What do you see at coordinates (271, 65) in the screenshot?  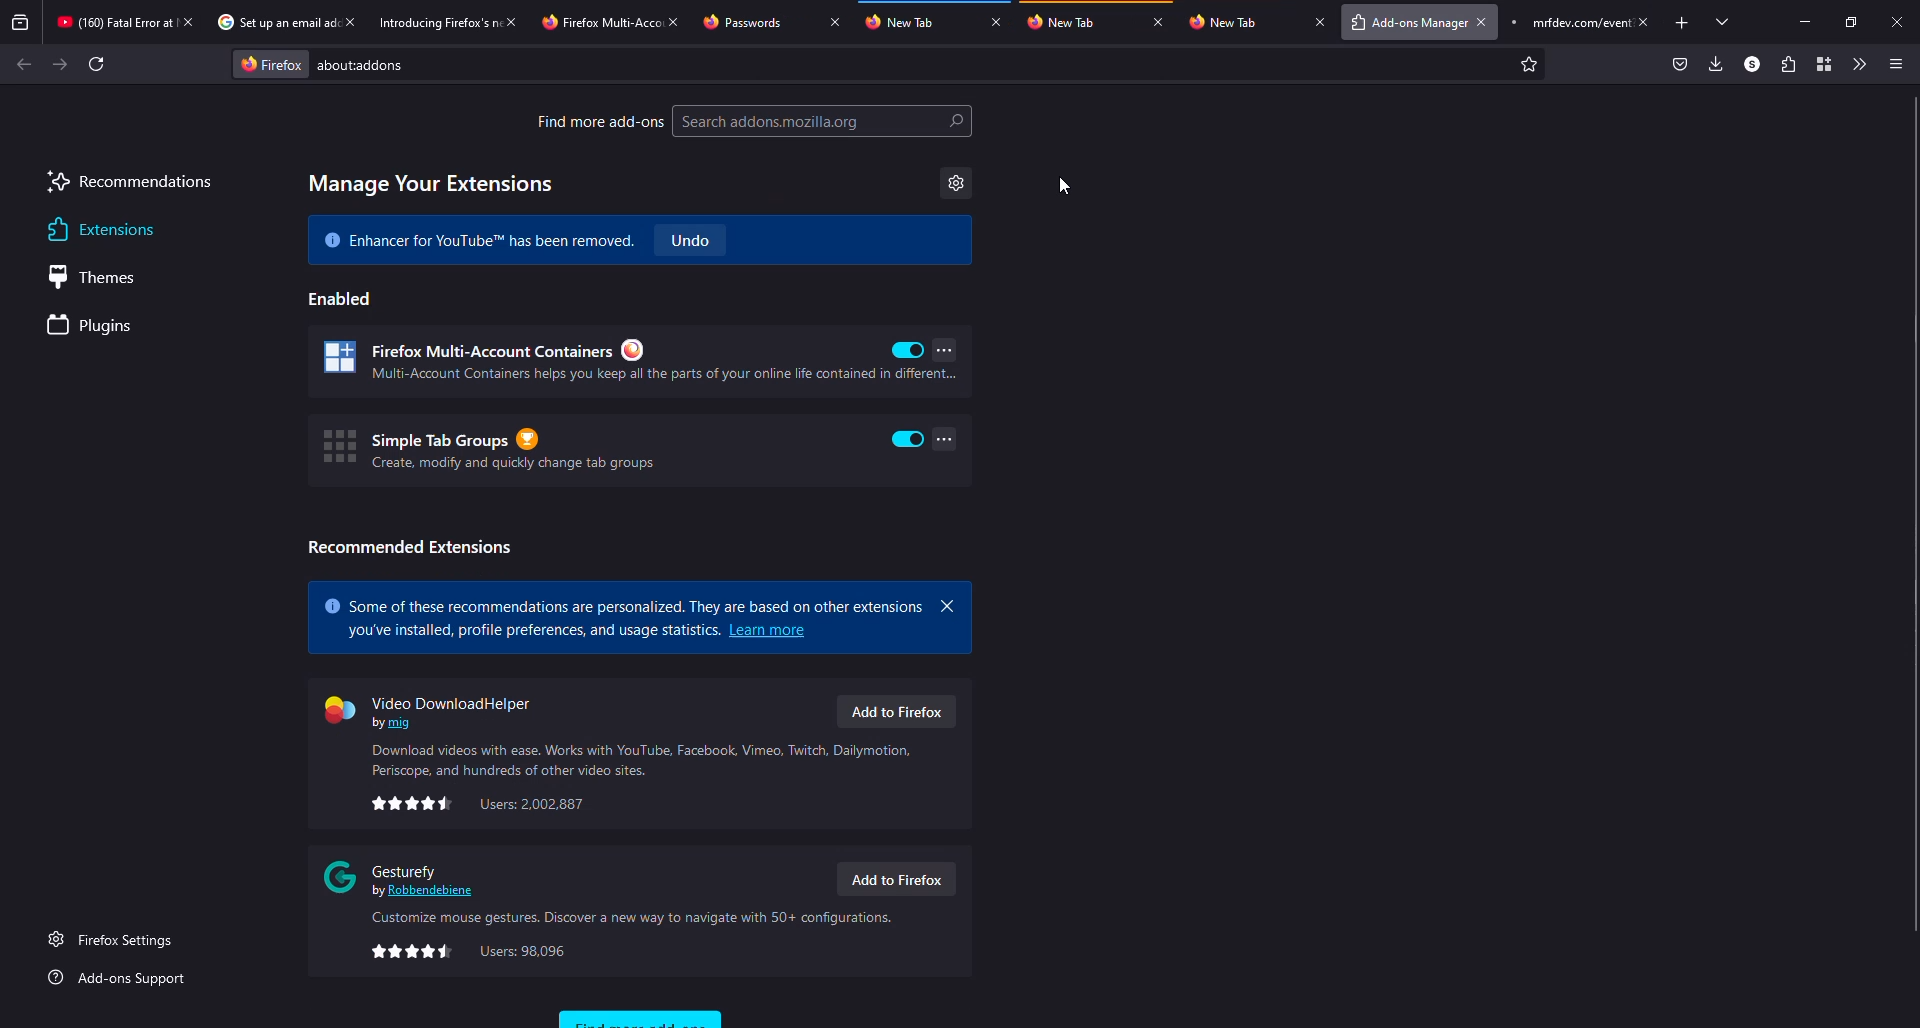 I see `Current search engine` at bounding box center [271, 65].